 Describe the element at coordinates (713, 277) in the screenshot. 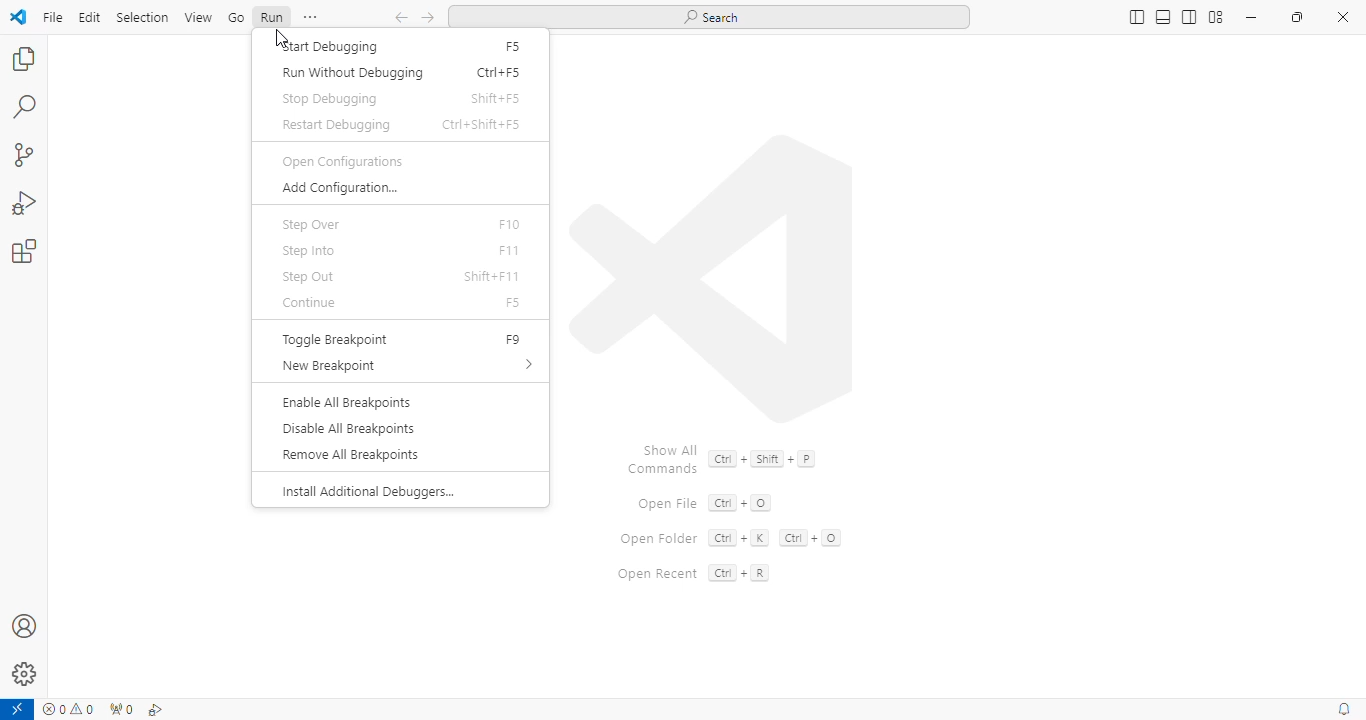

I see `logo` at that location.